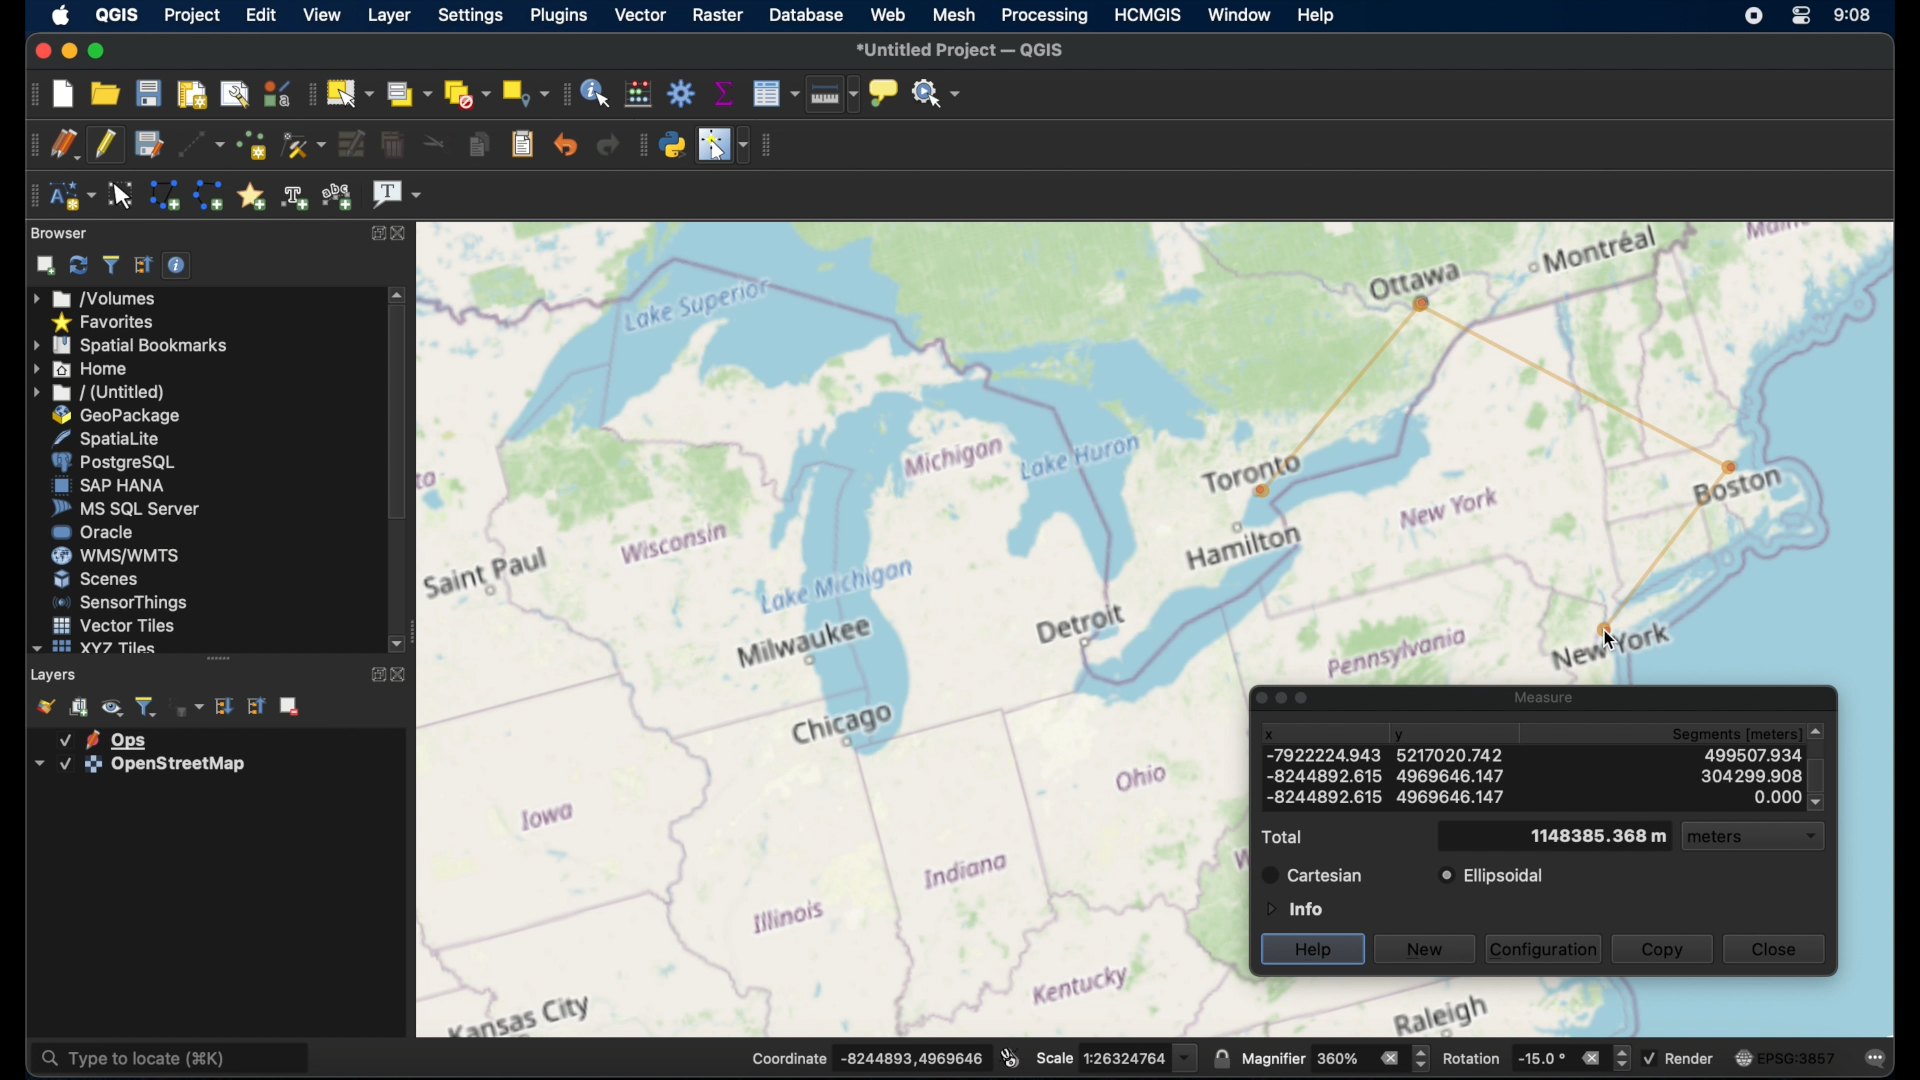  Describe the element at coordinates (1752, 16) in the screenshot. I see `screen recorder icon` at that location.